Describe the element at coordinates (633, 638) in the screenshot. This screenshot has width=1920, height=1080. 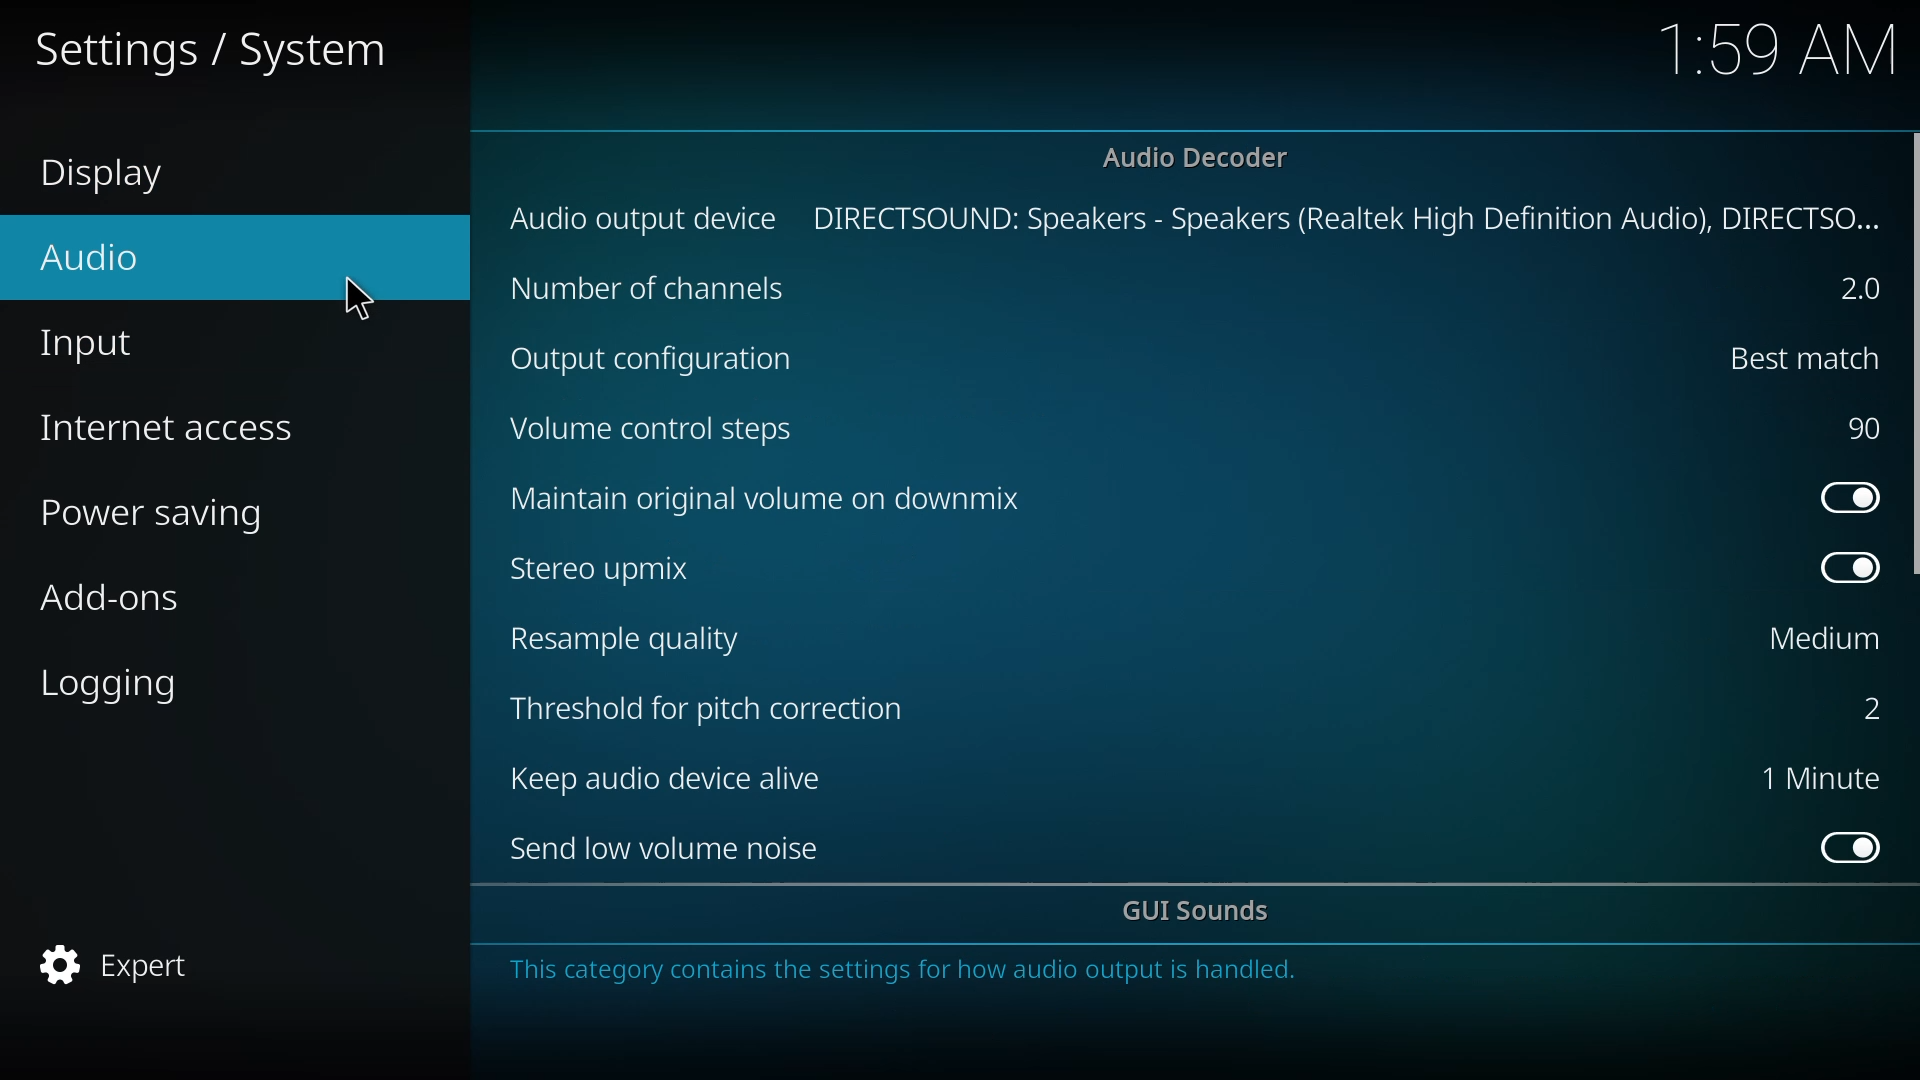
I see `resample quality` at that location.